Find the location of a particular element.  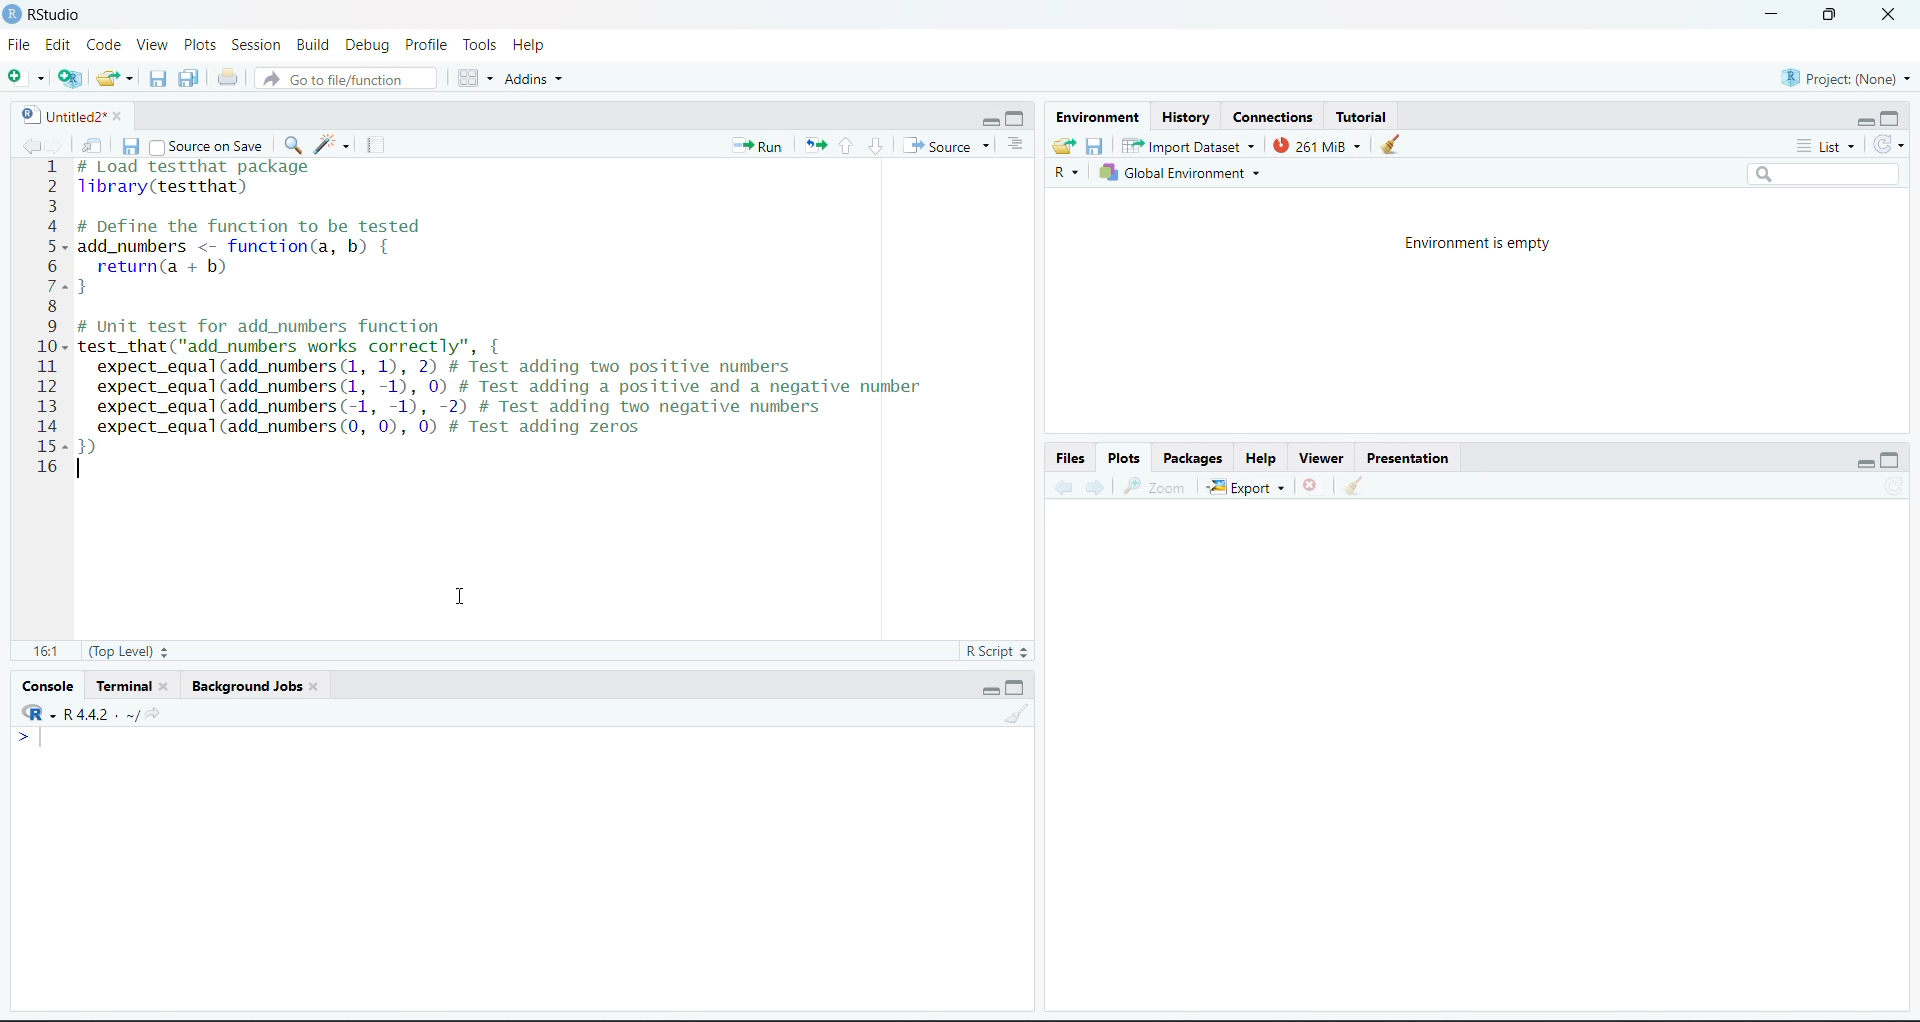

Stepper buttons is located at coordinates (1029, 651).